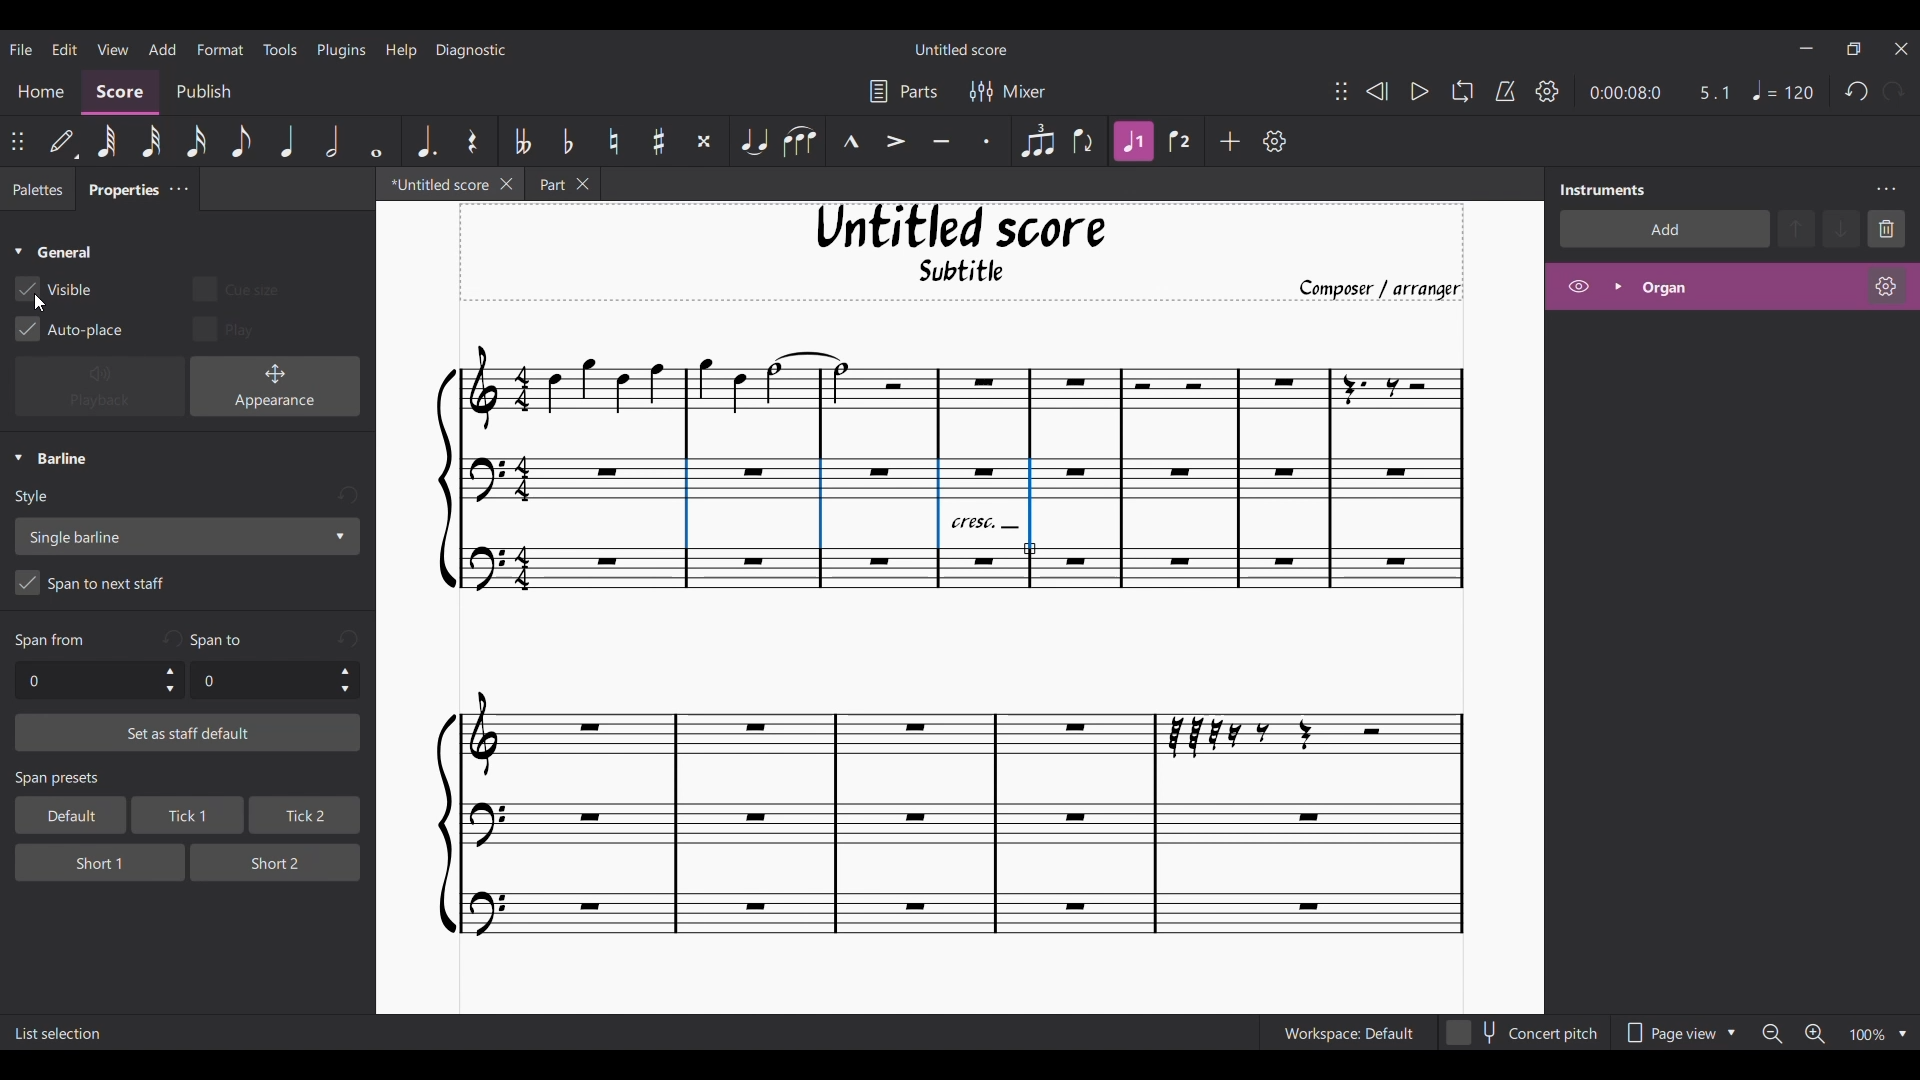 The image size is (1920, 1080). What do you see at coordinates (1275, 141) in the screenshot?
I see `Customize toolbar` at bounding box center [1275, 141].